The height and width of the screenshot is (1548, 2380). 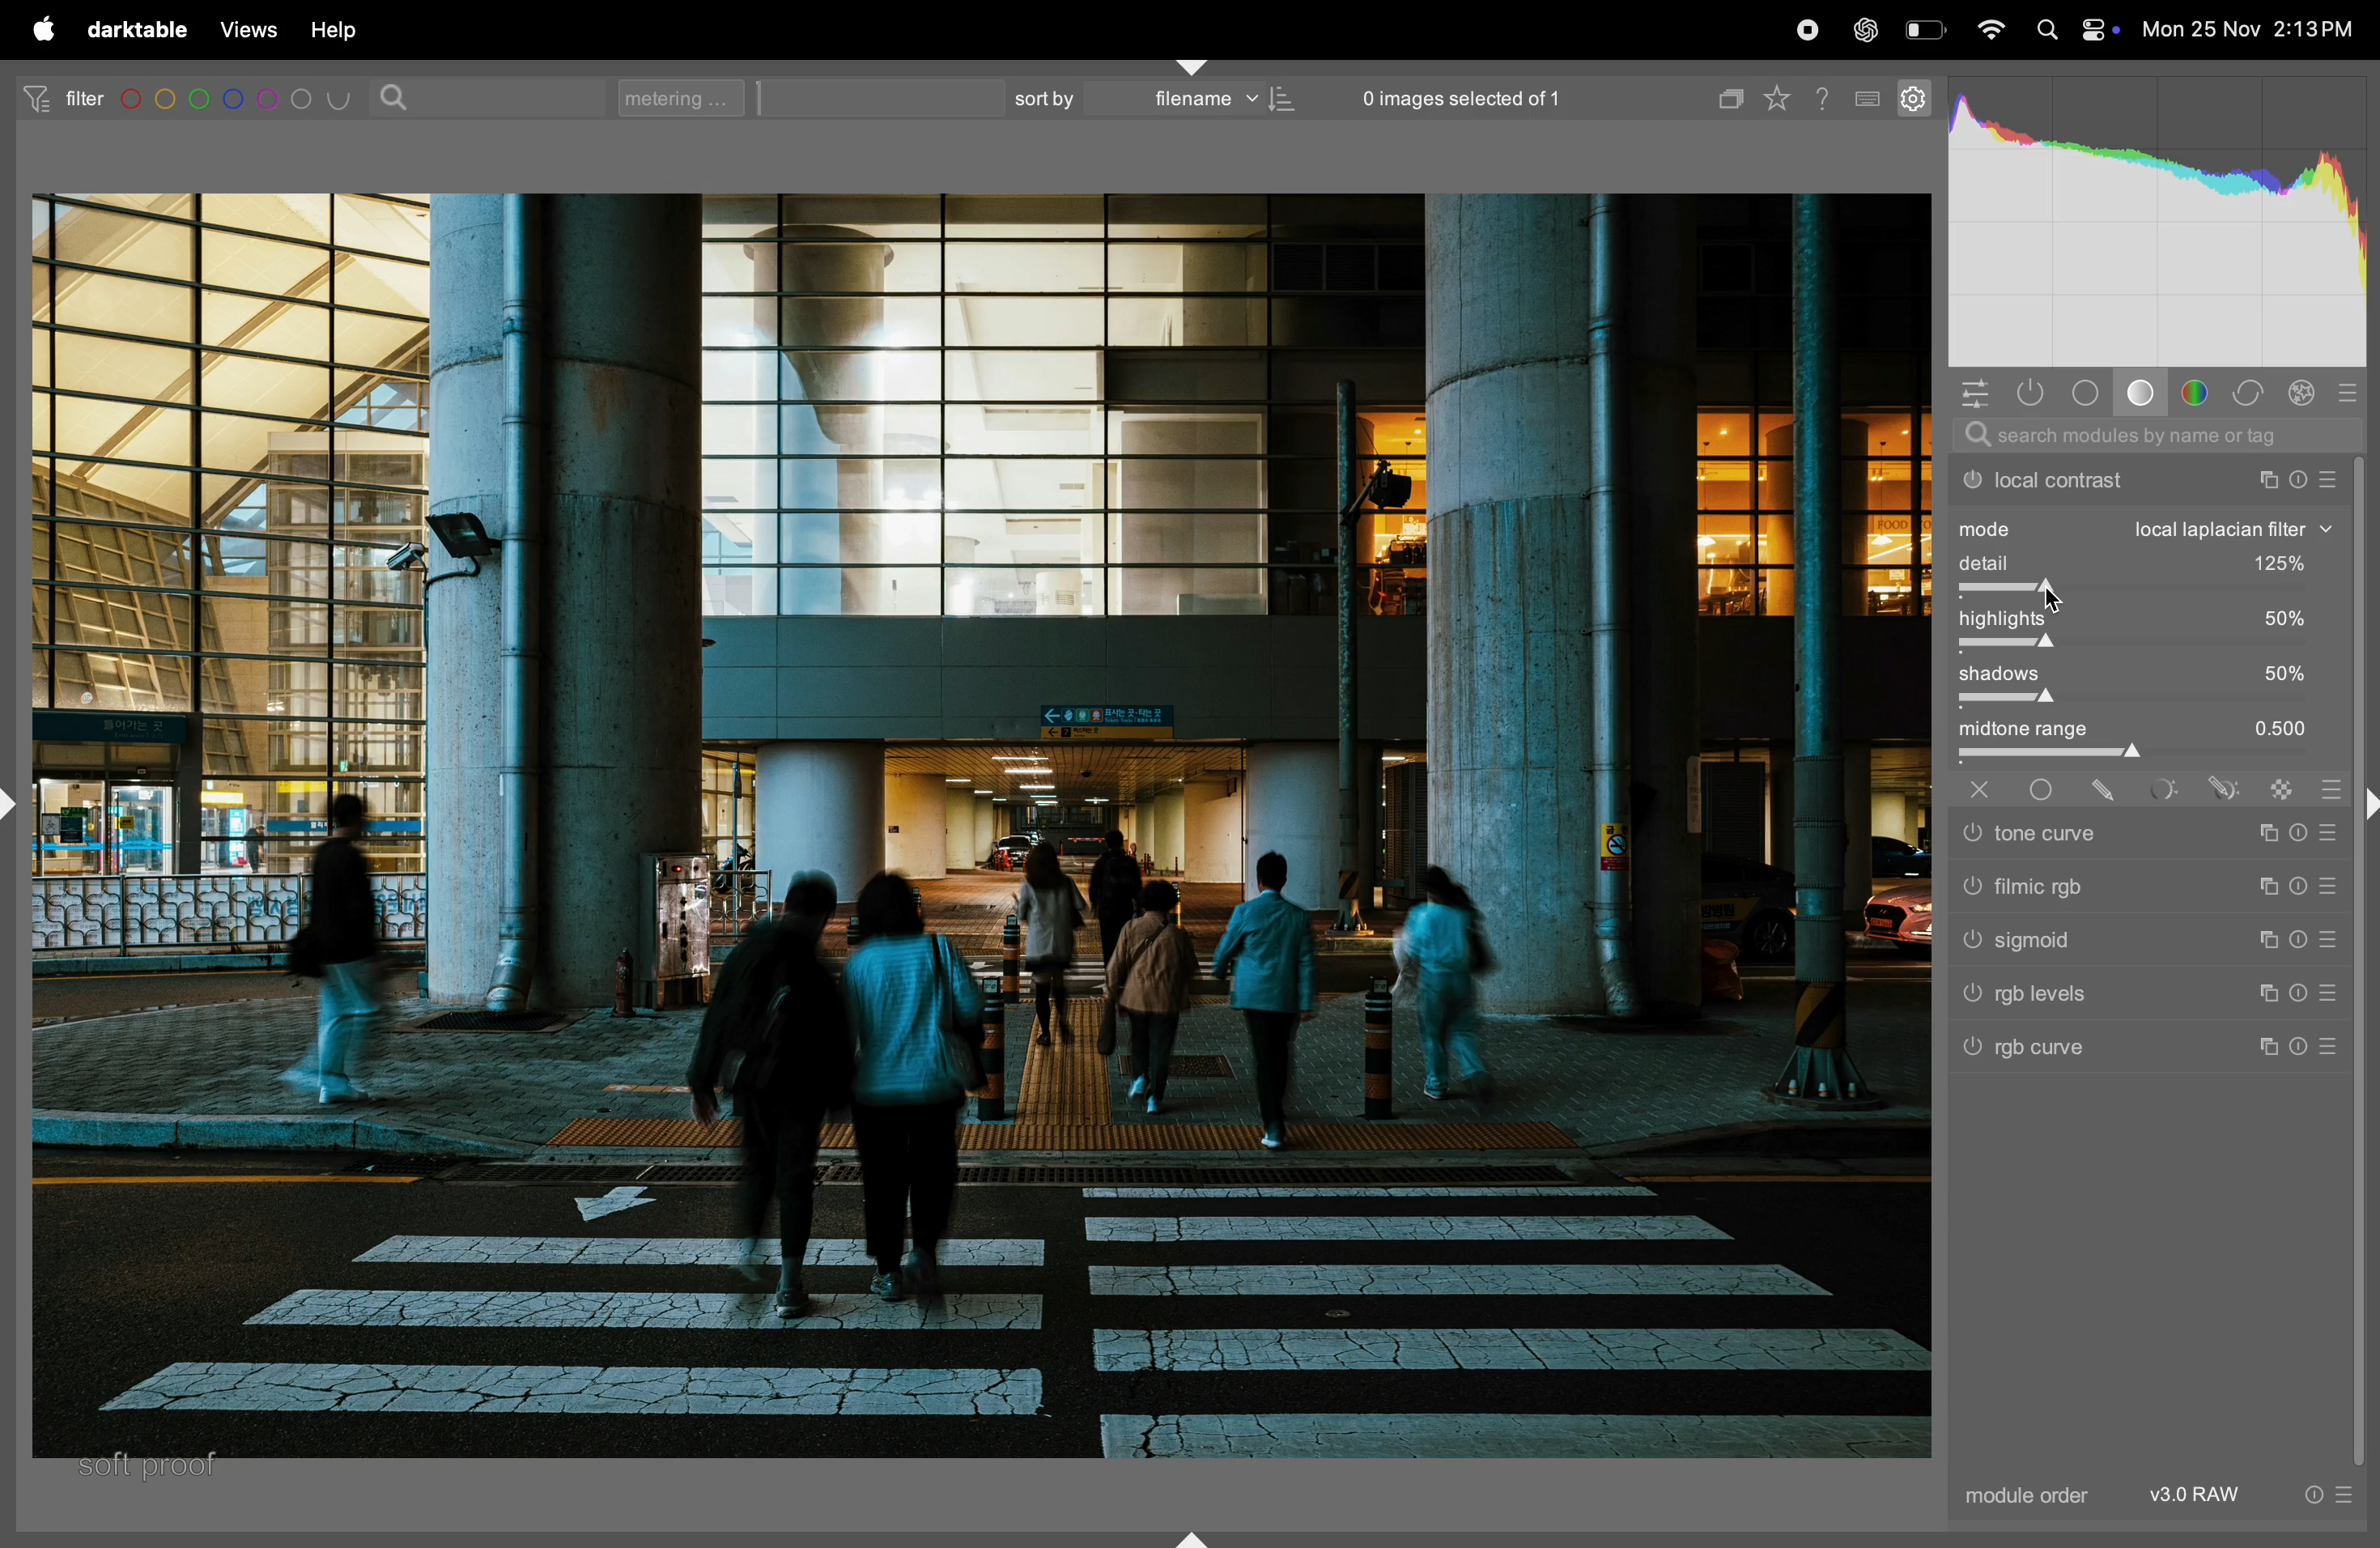 I want to click on highlights, so click(x=2145, y=620).